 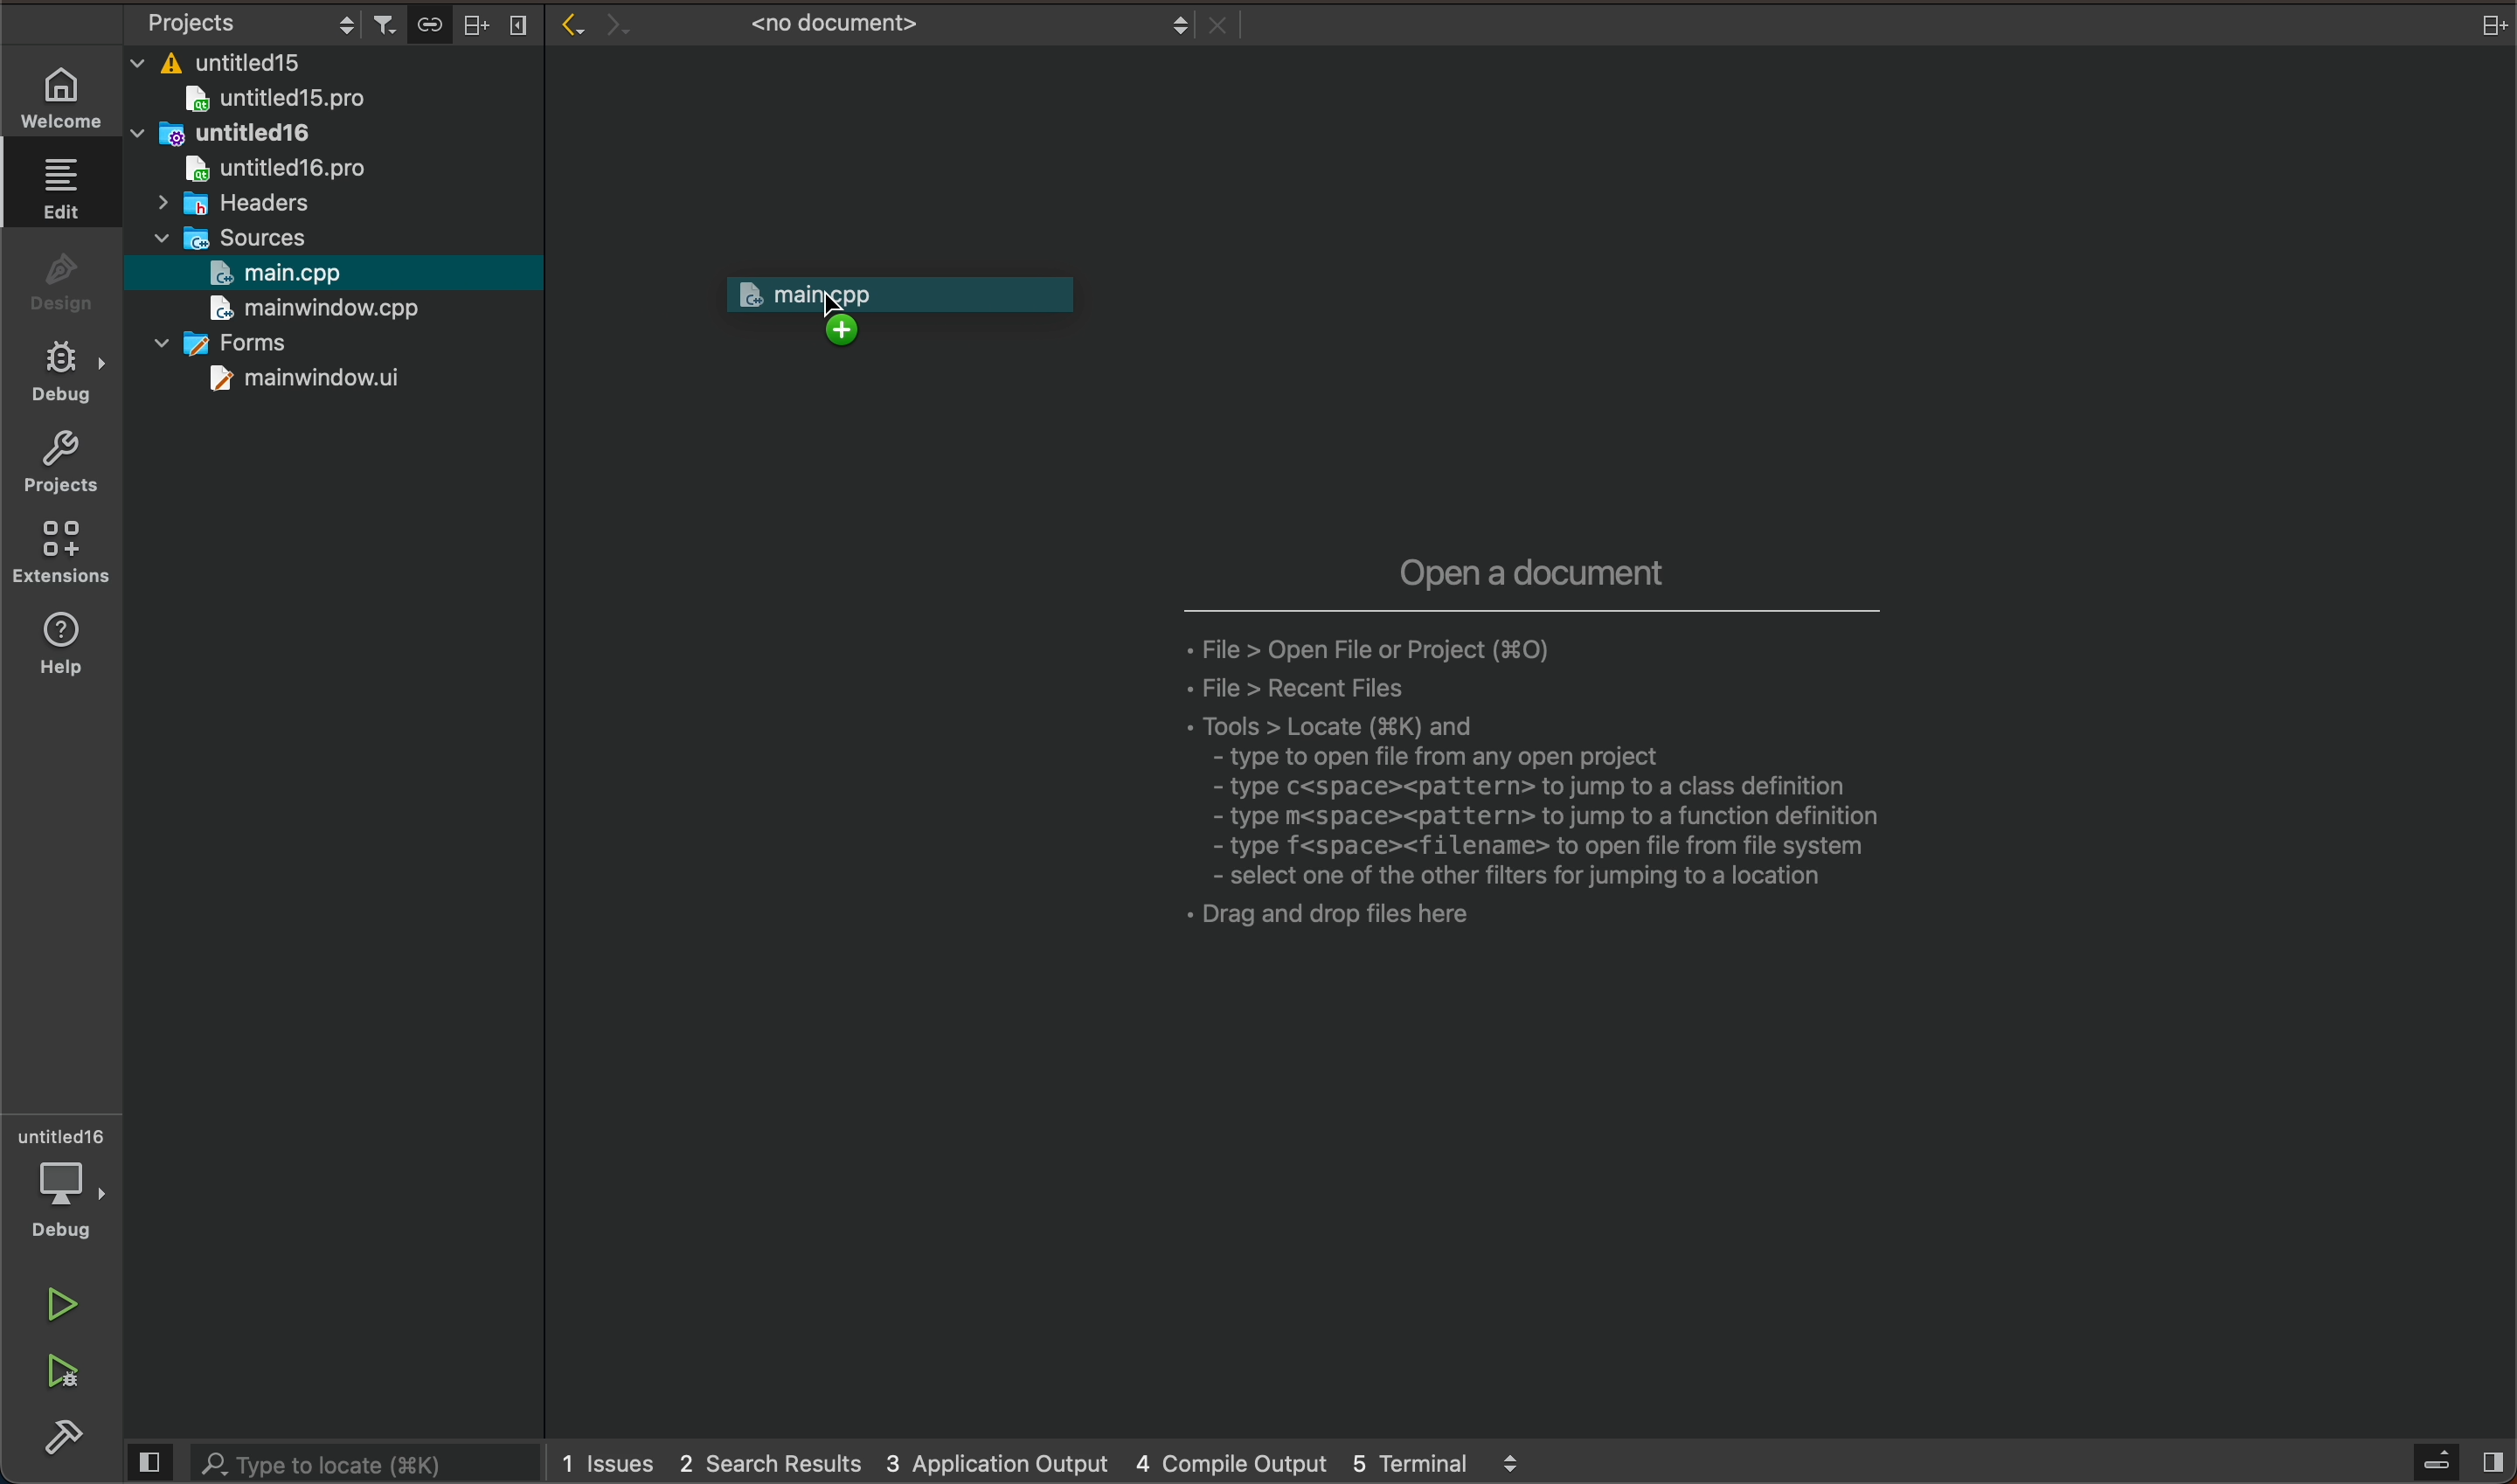 What do you see at coordinates (59, 465) in the screenshot?
I see `projects` at bounding box center [59, 465].